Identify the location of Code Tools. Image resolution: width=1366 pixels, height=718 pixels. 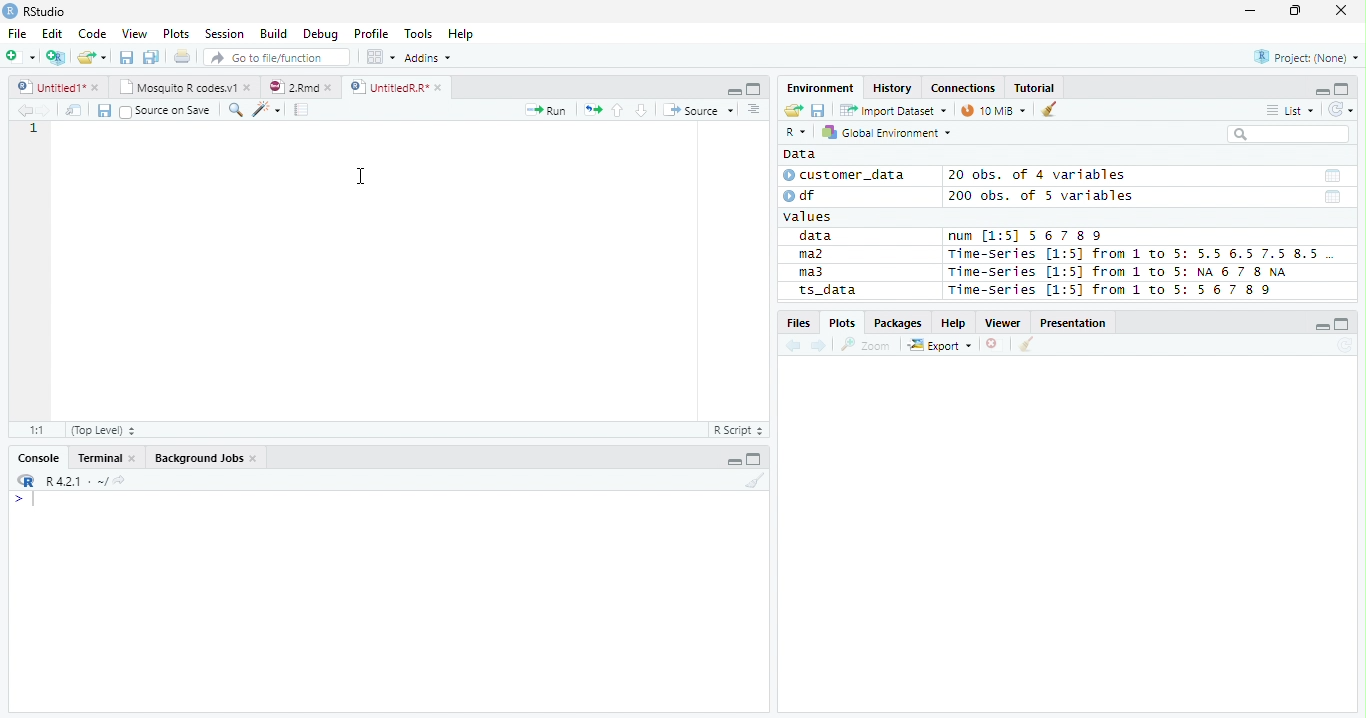
(266, 110).